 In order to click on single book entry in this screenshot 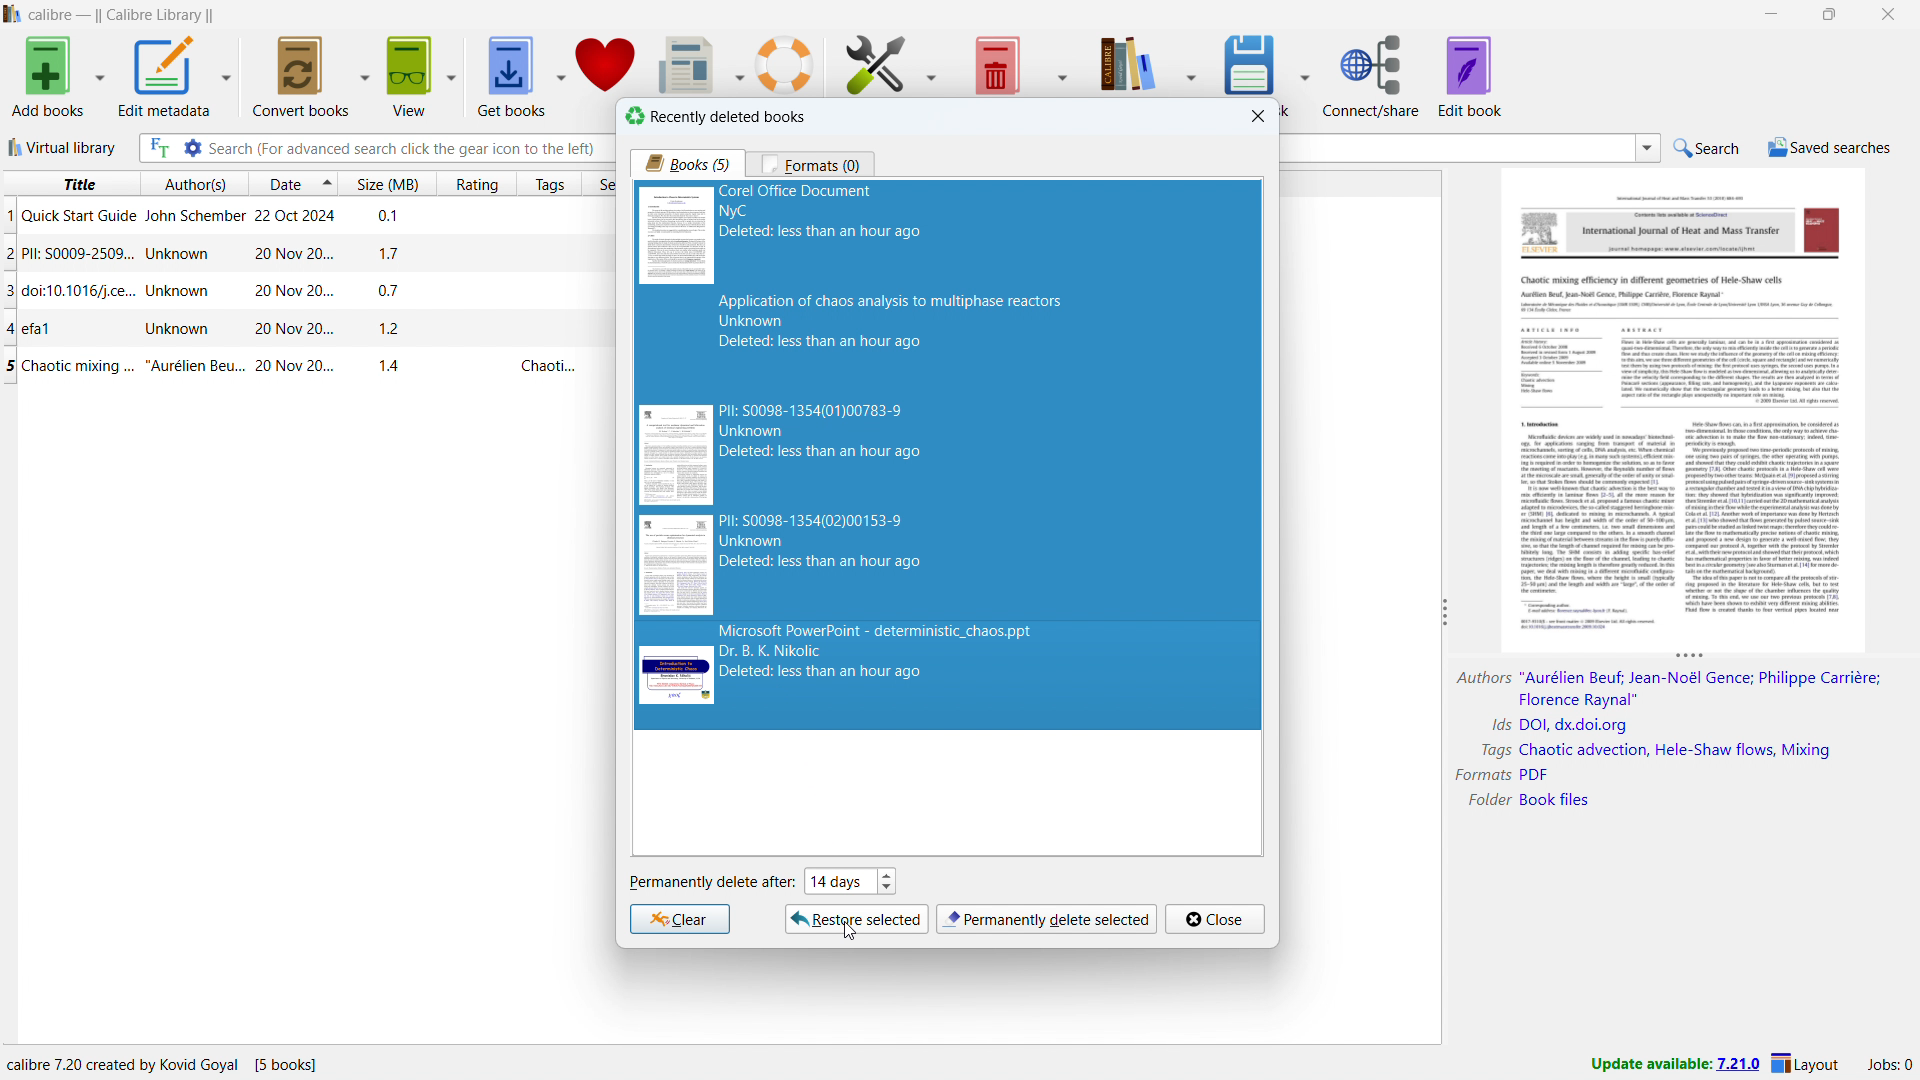, I will do `click(299, 291)`.